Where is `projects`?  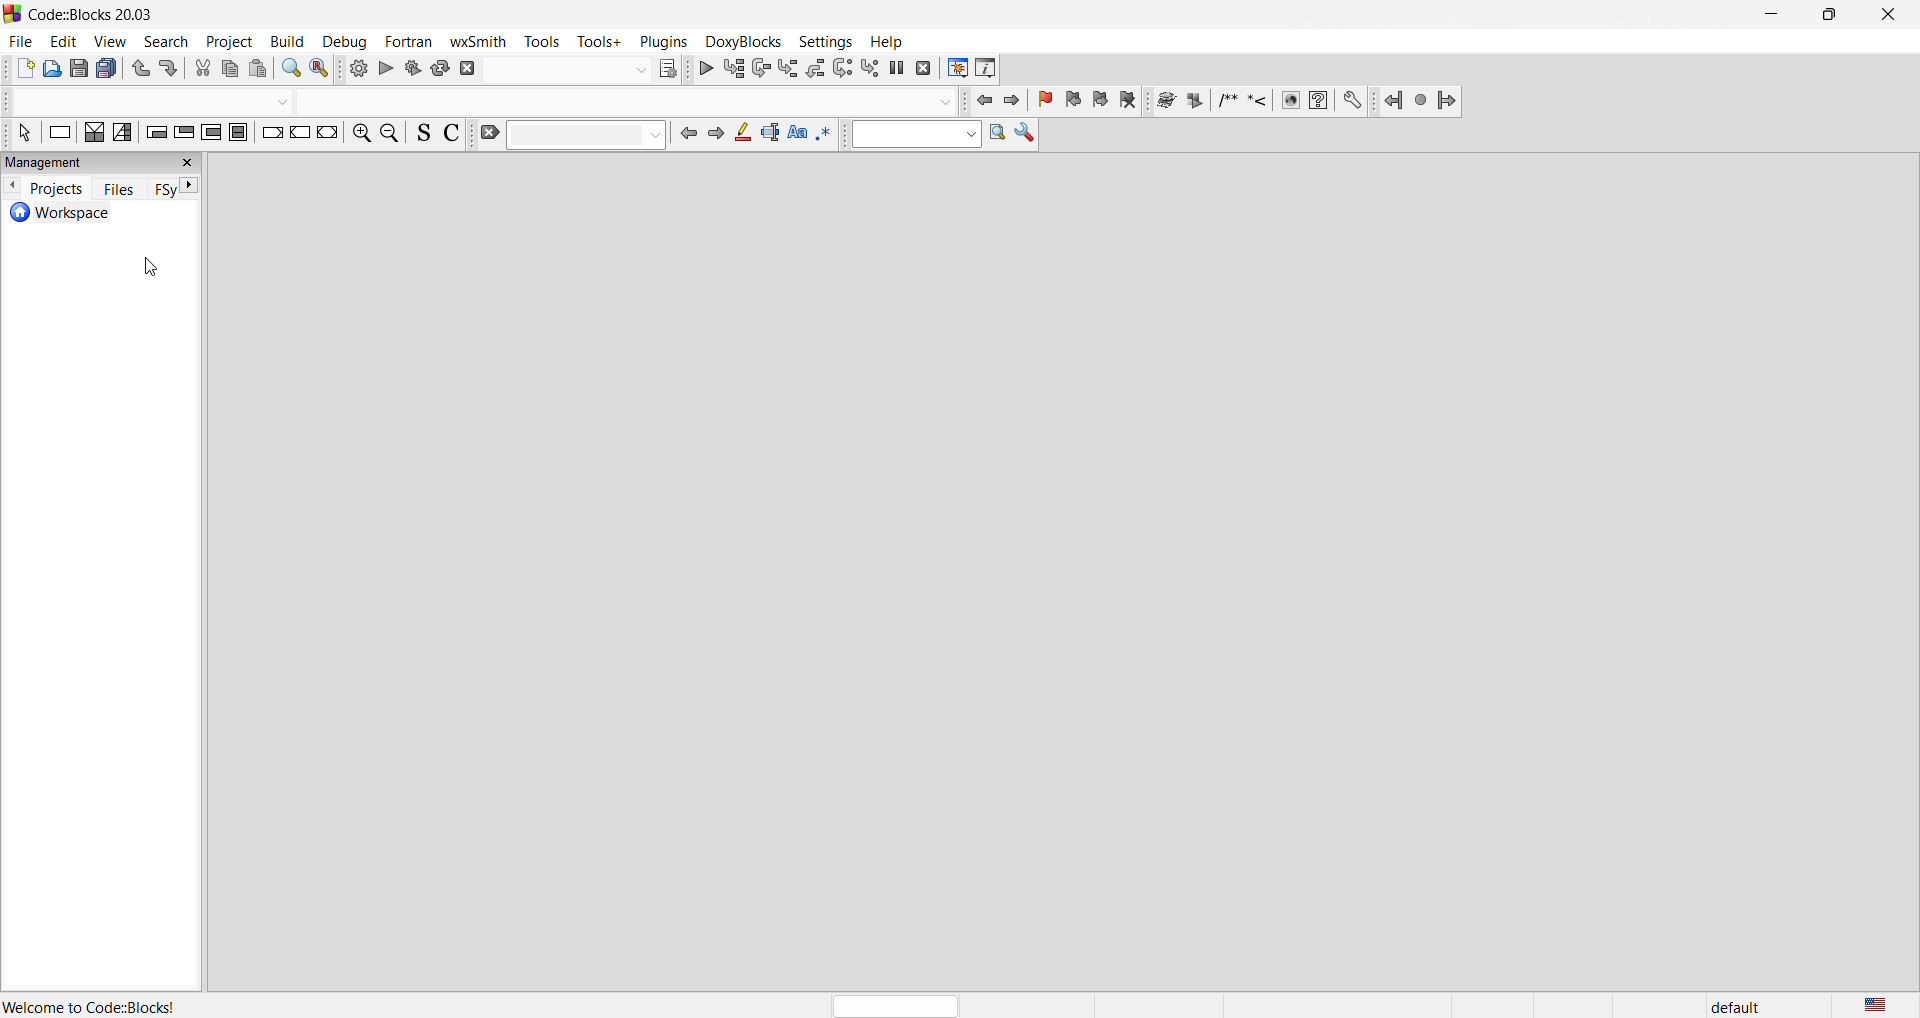 projects is located at coordinates (53, 189).